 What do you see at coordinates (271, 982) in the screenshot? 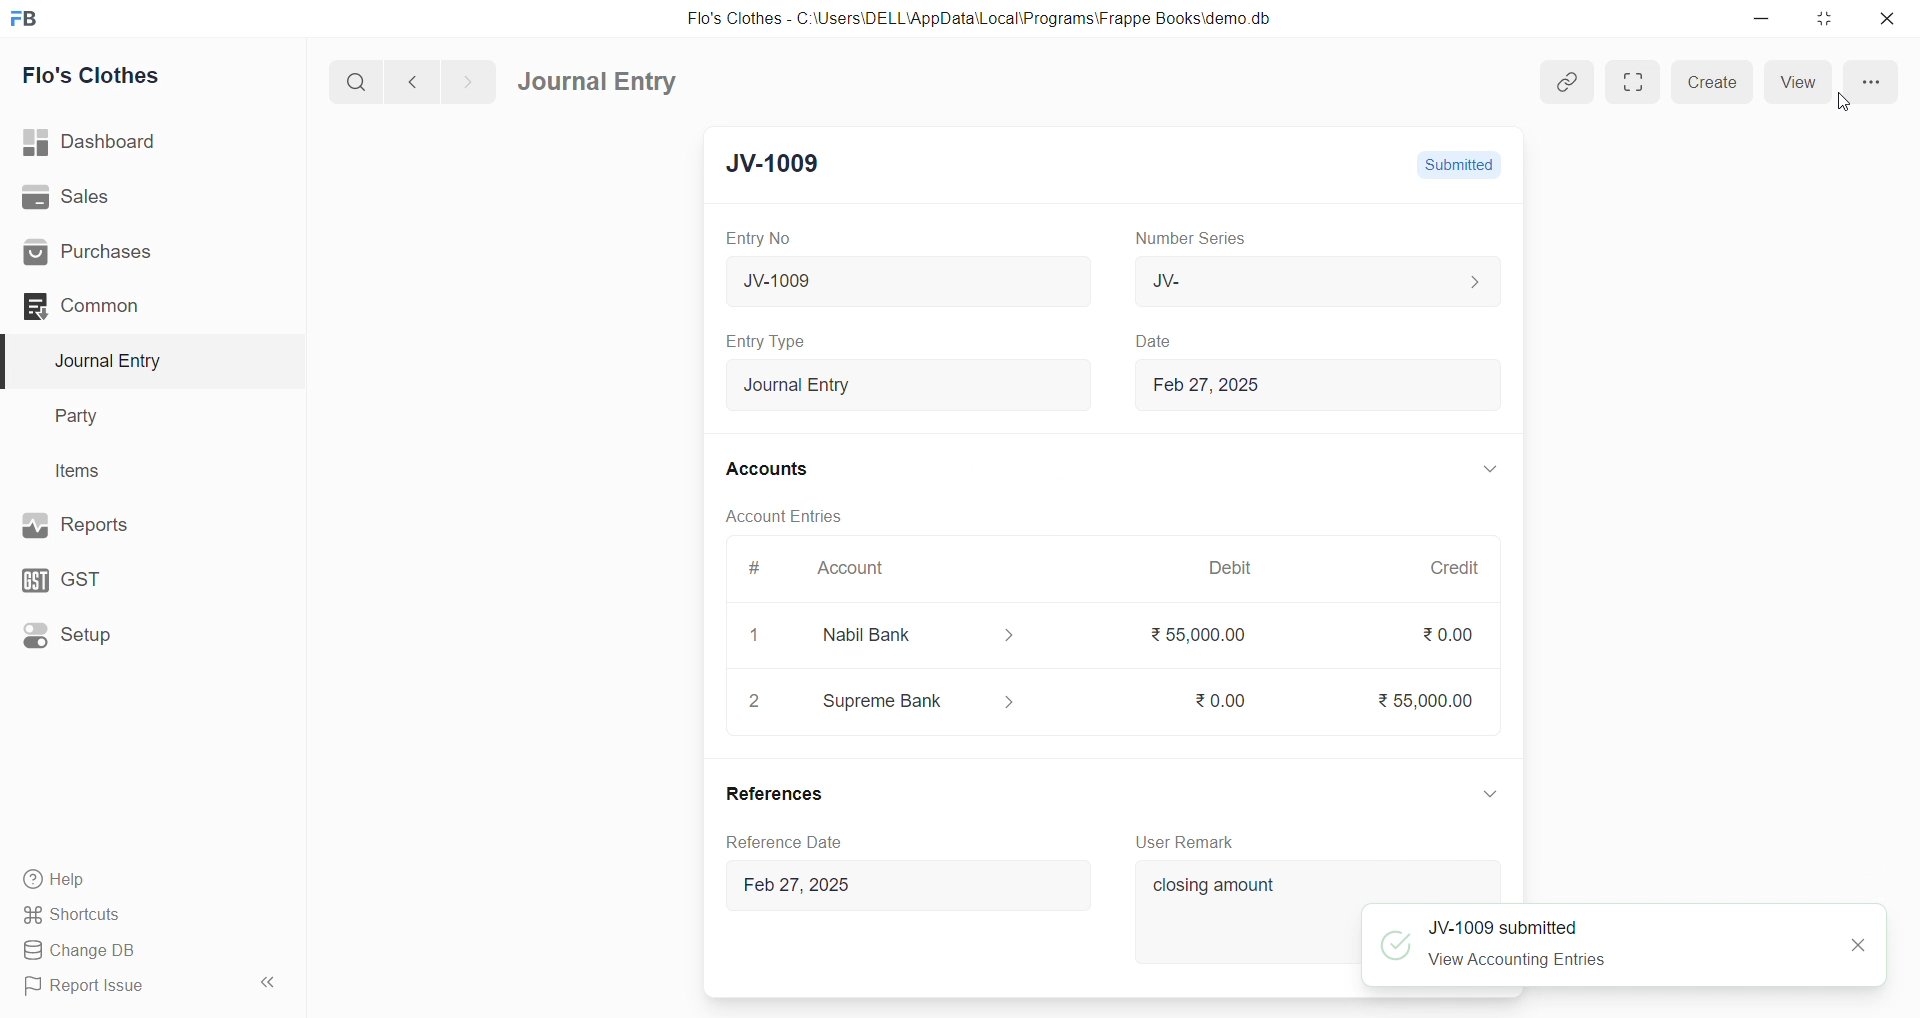
I see `collapse sidebar` at bounding box center [271, 982].